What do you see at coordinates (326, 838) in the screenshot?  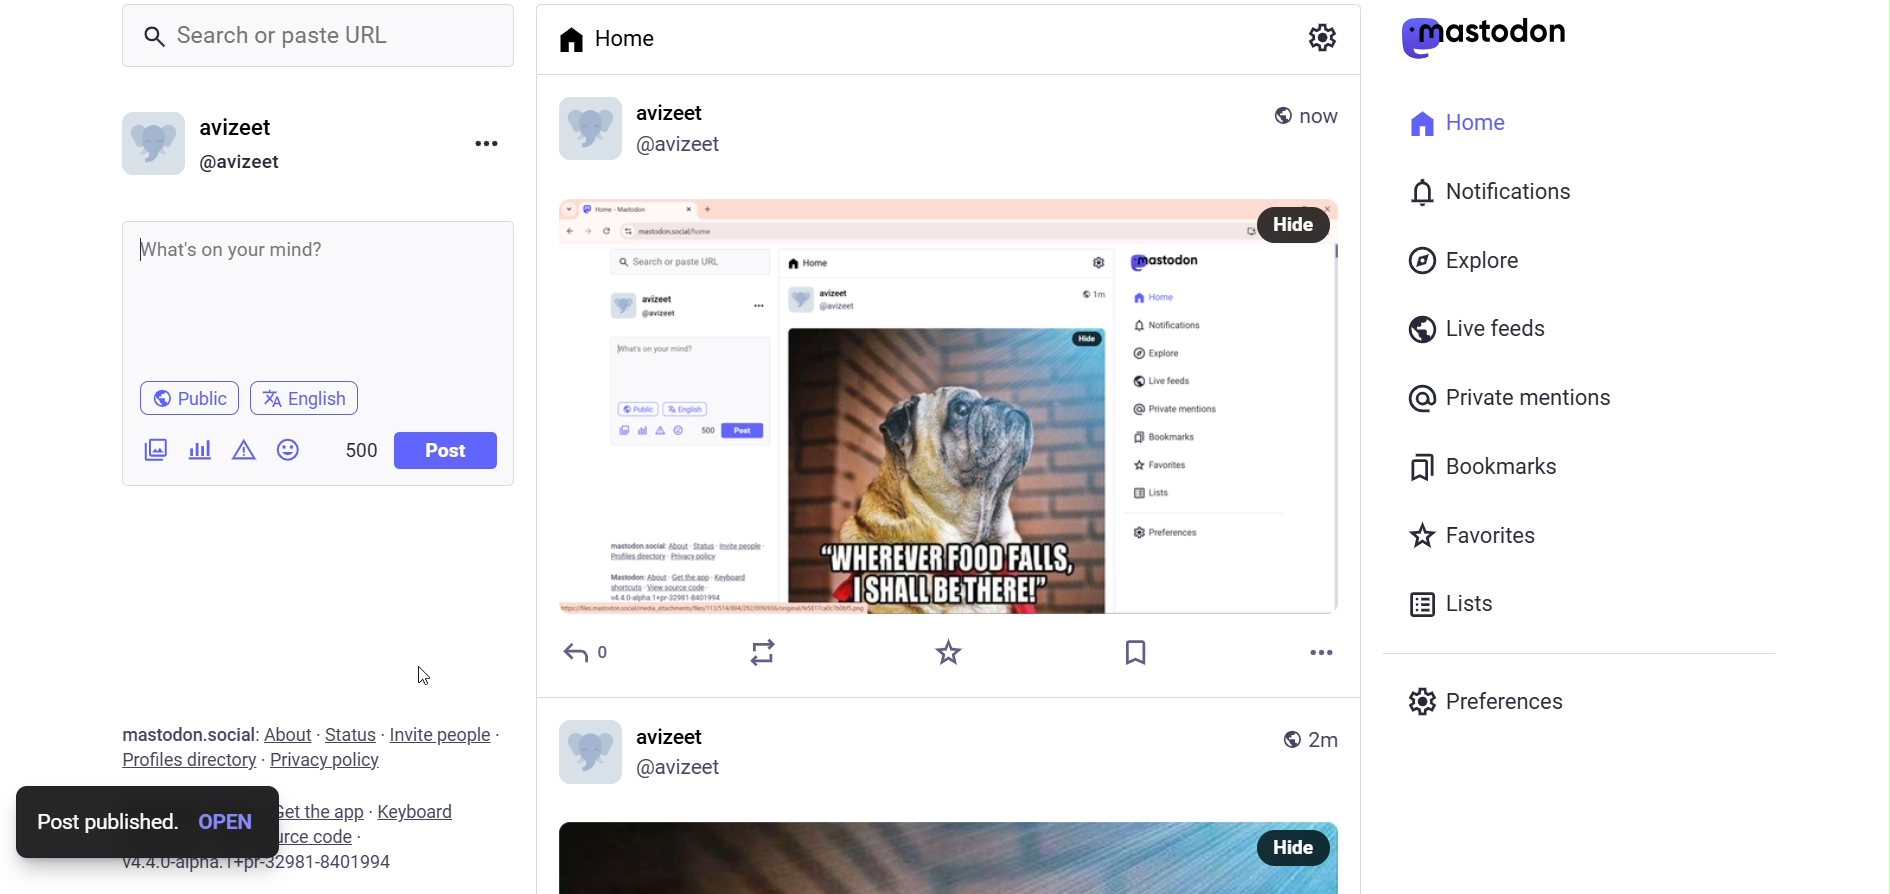 I see `View Source Code` at bounding box center [326, 838].